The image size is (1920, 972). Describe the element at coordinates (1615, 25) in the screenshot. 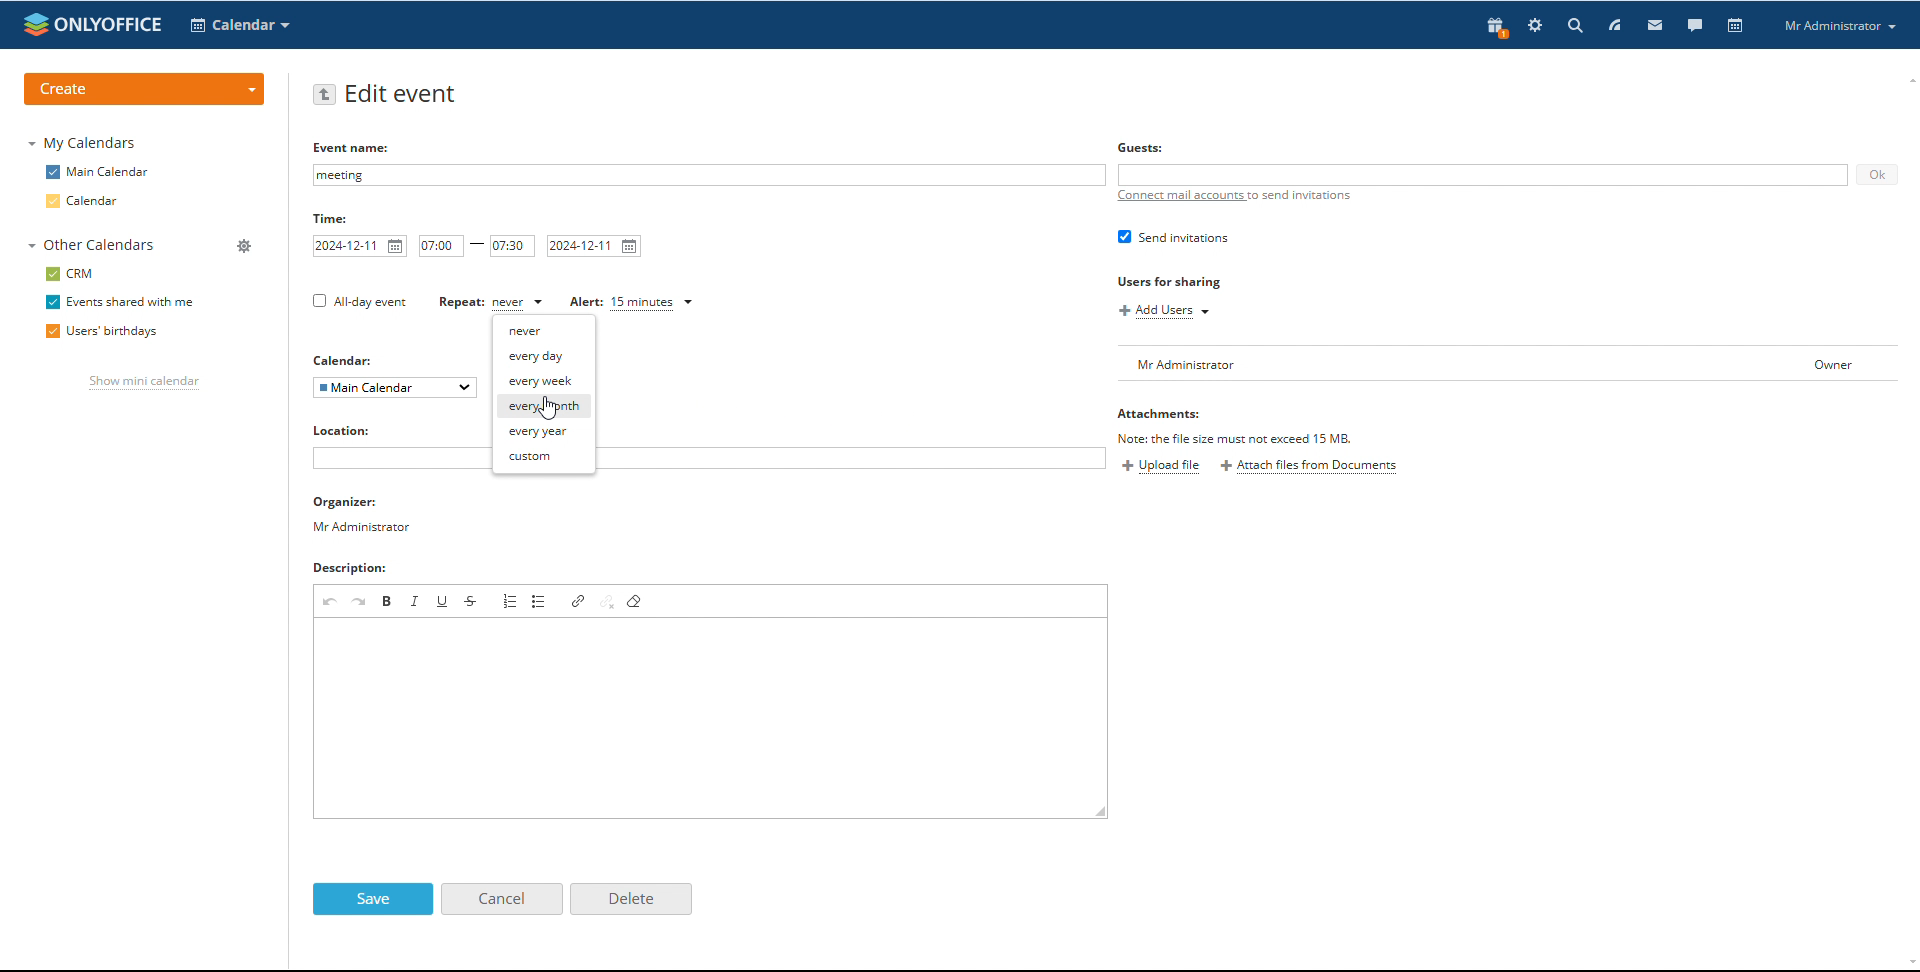

I see `feed` at that location.